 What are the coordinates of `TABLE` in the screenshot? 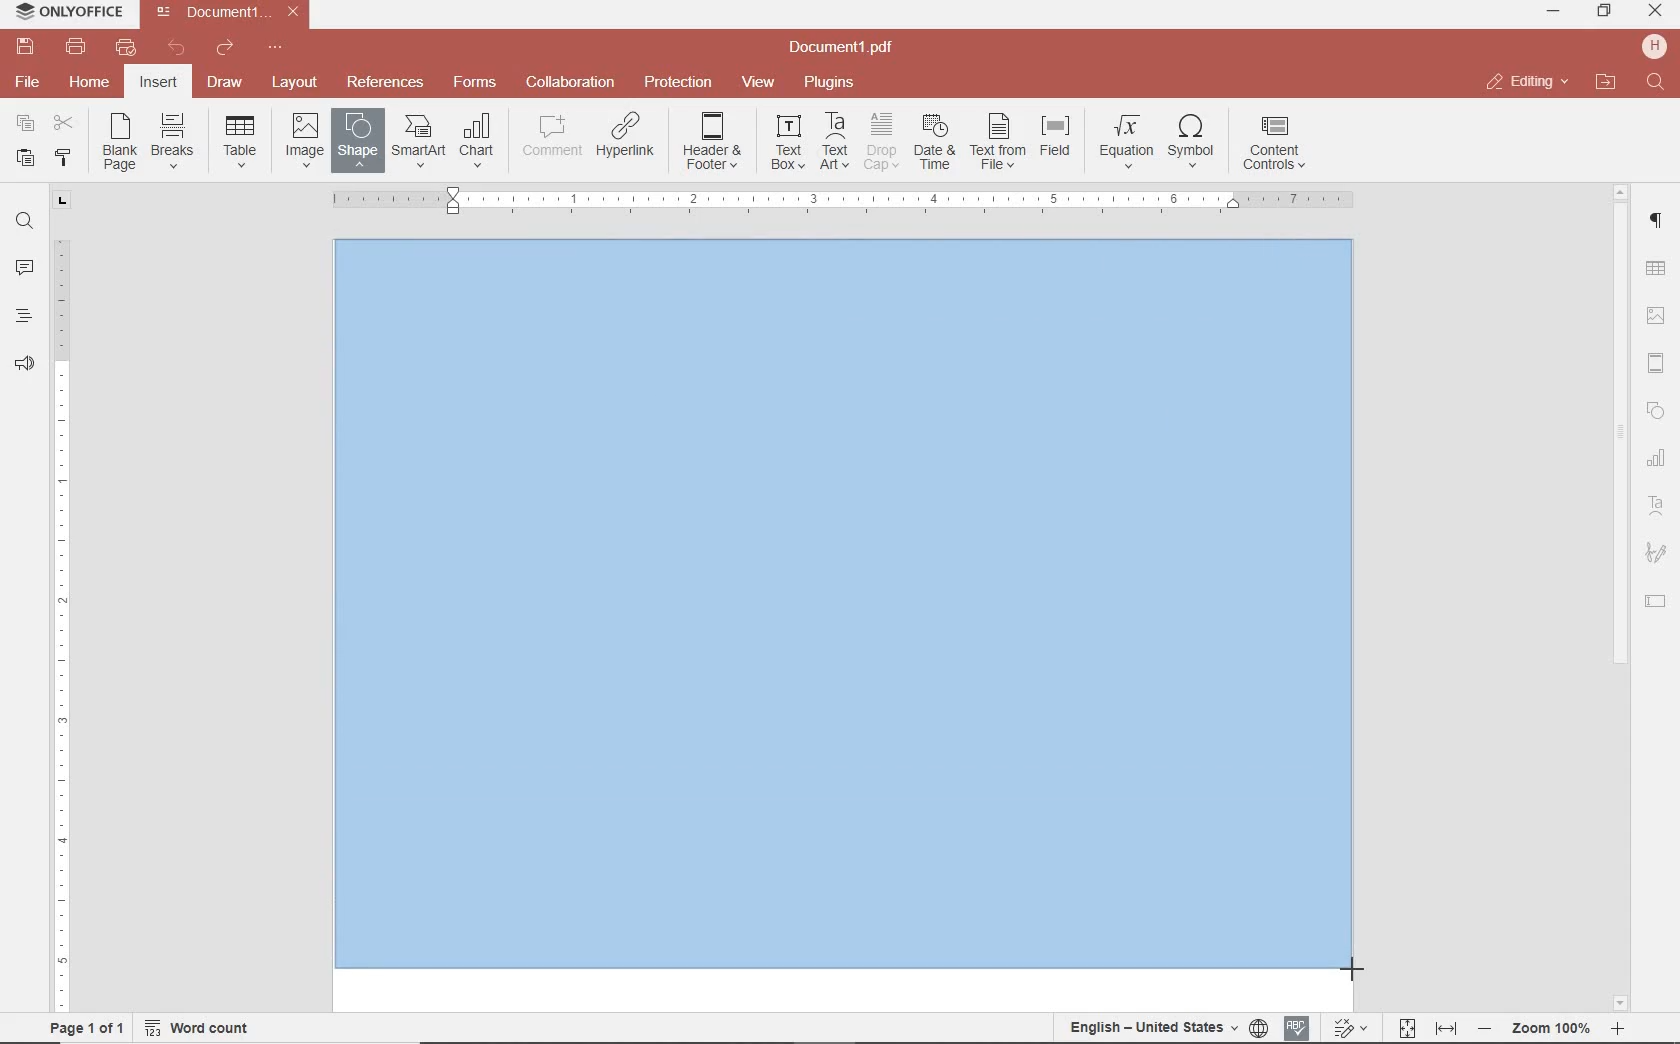 It's located at (1656, 271).